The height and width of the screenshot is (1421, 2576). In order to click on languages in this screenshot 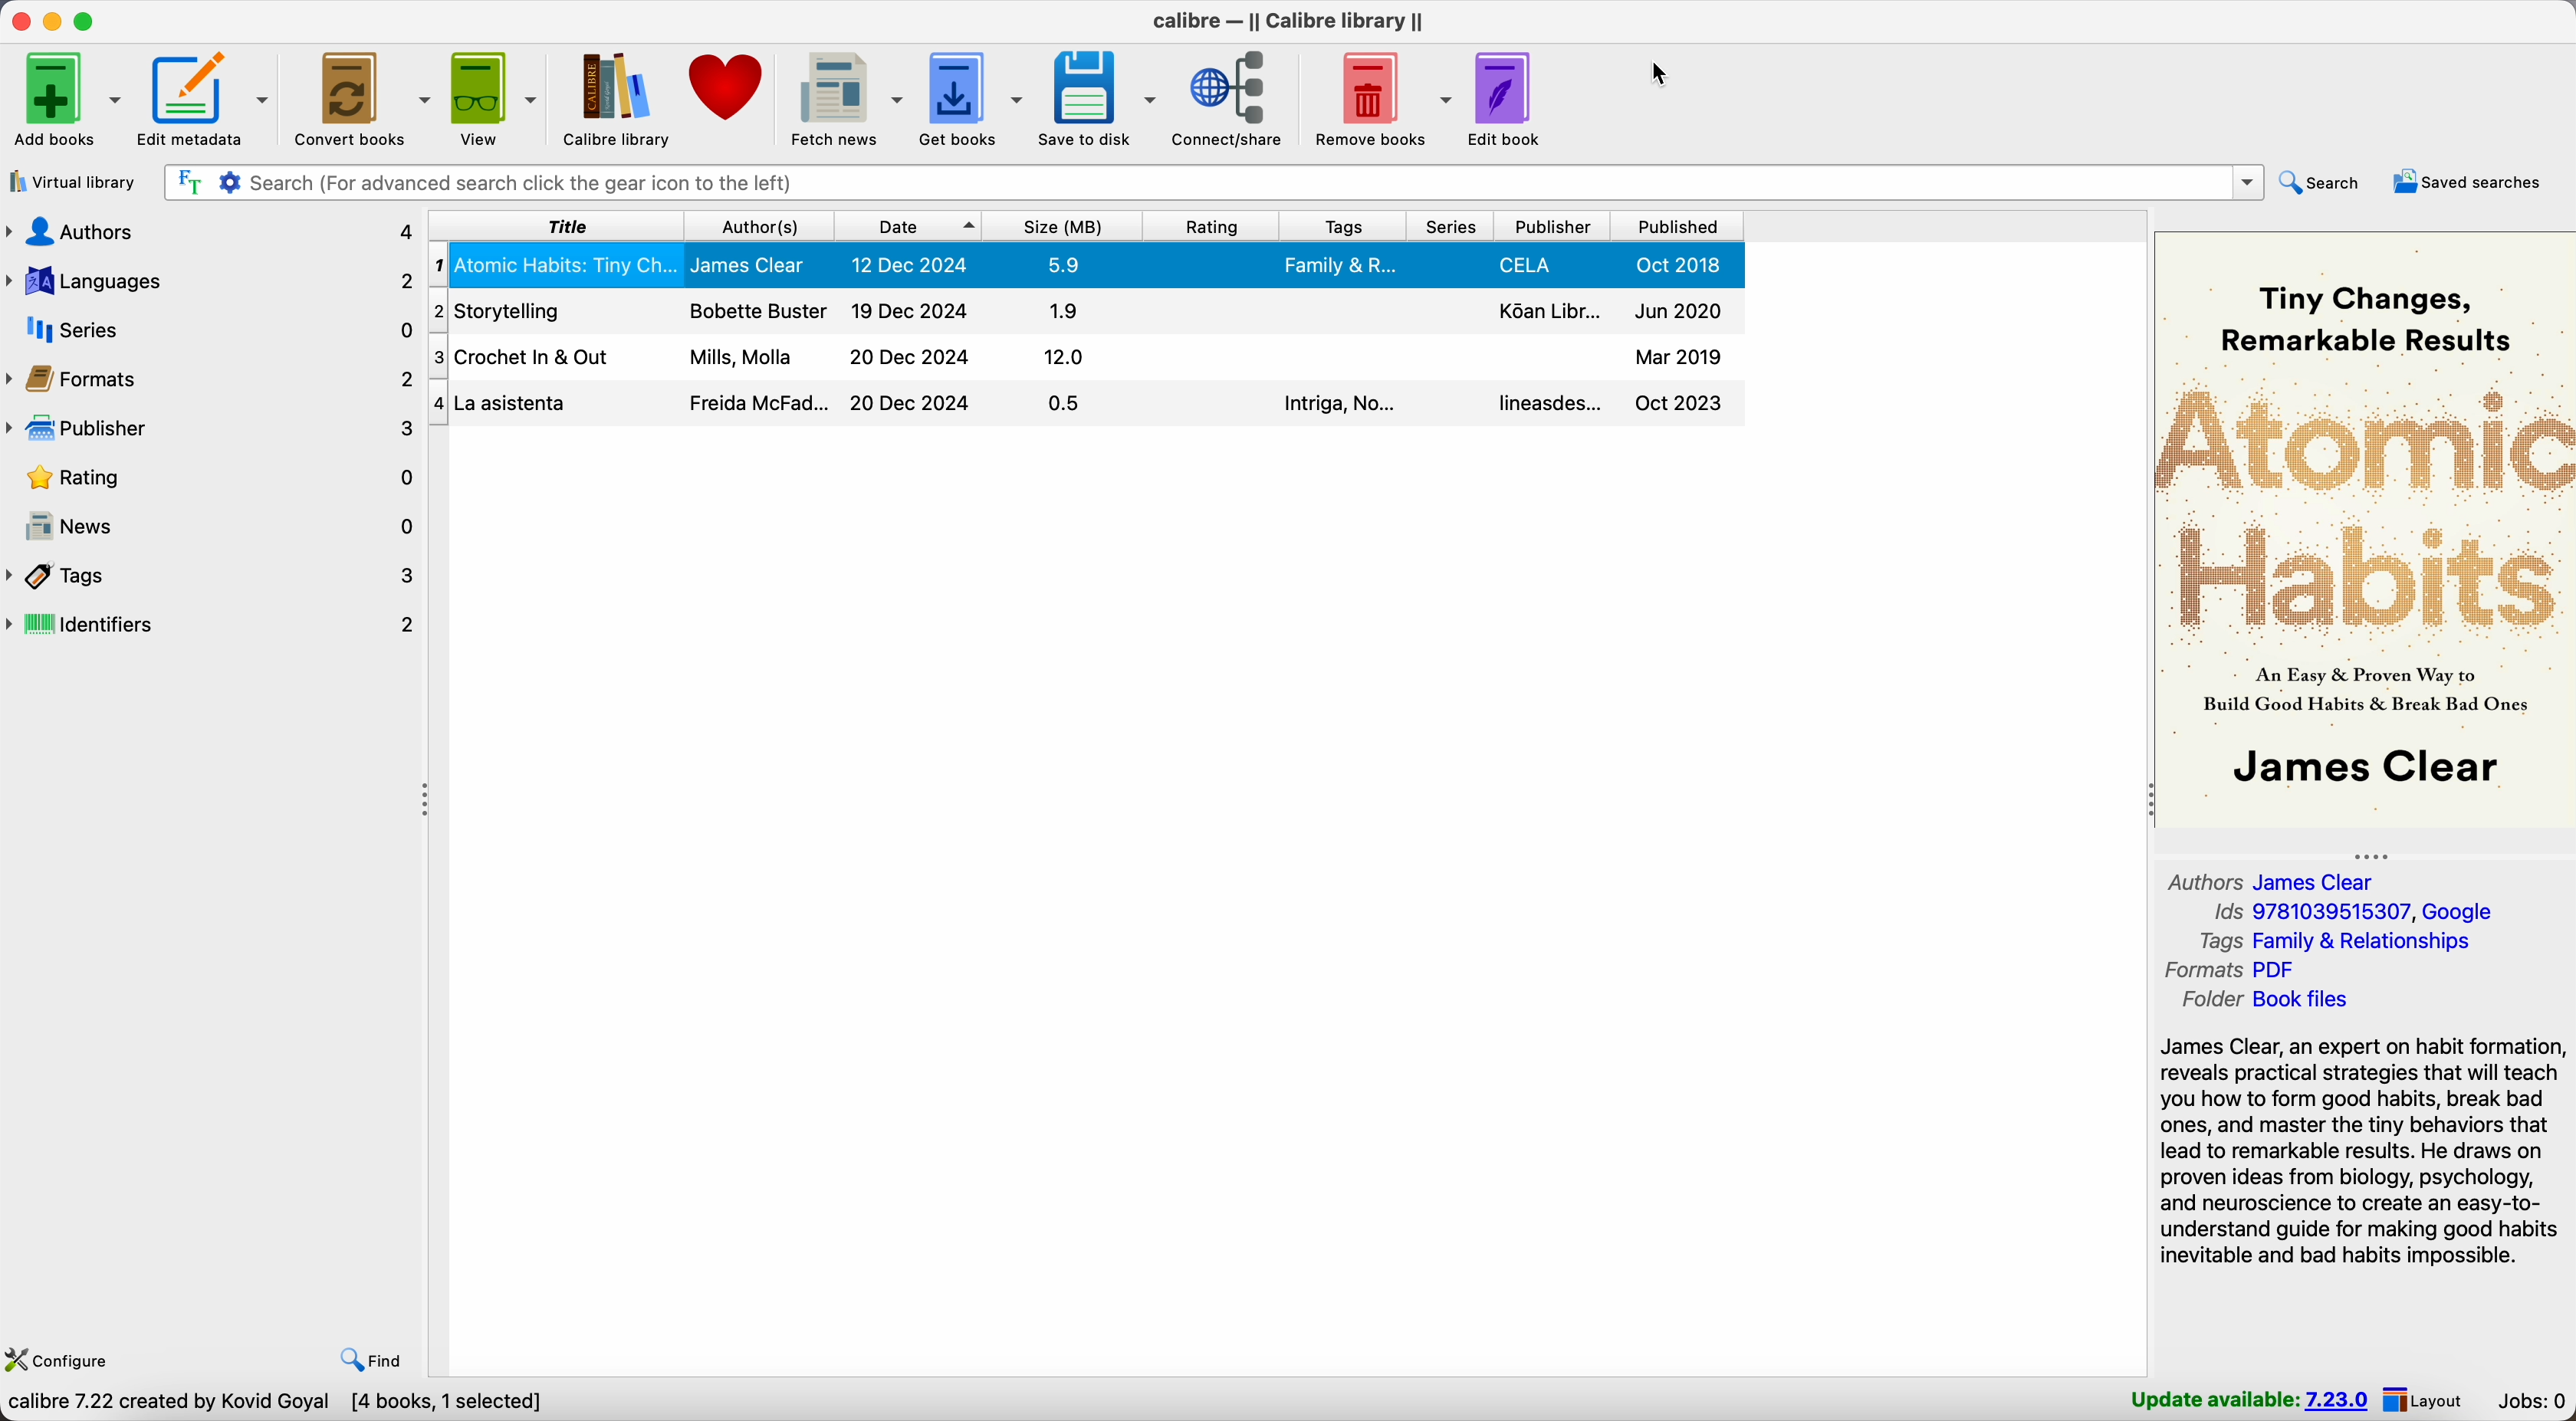, I will do `click(211, 278)`.